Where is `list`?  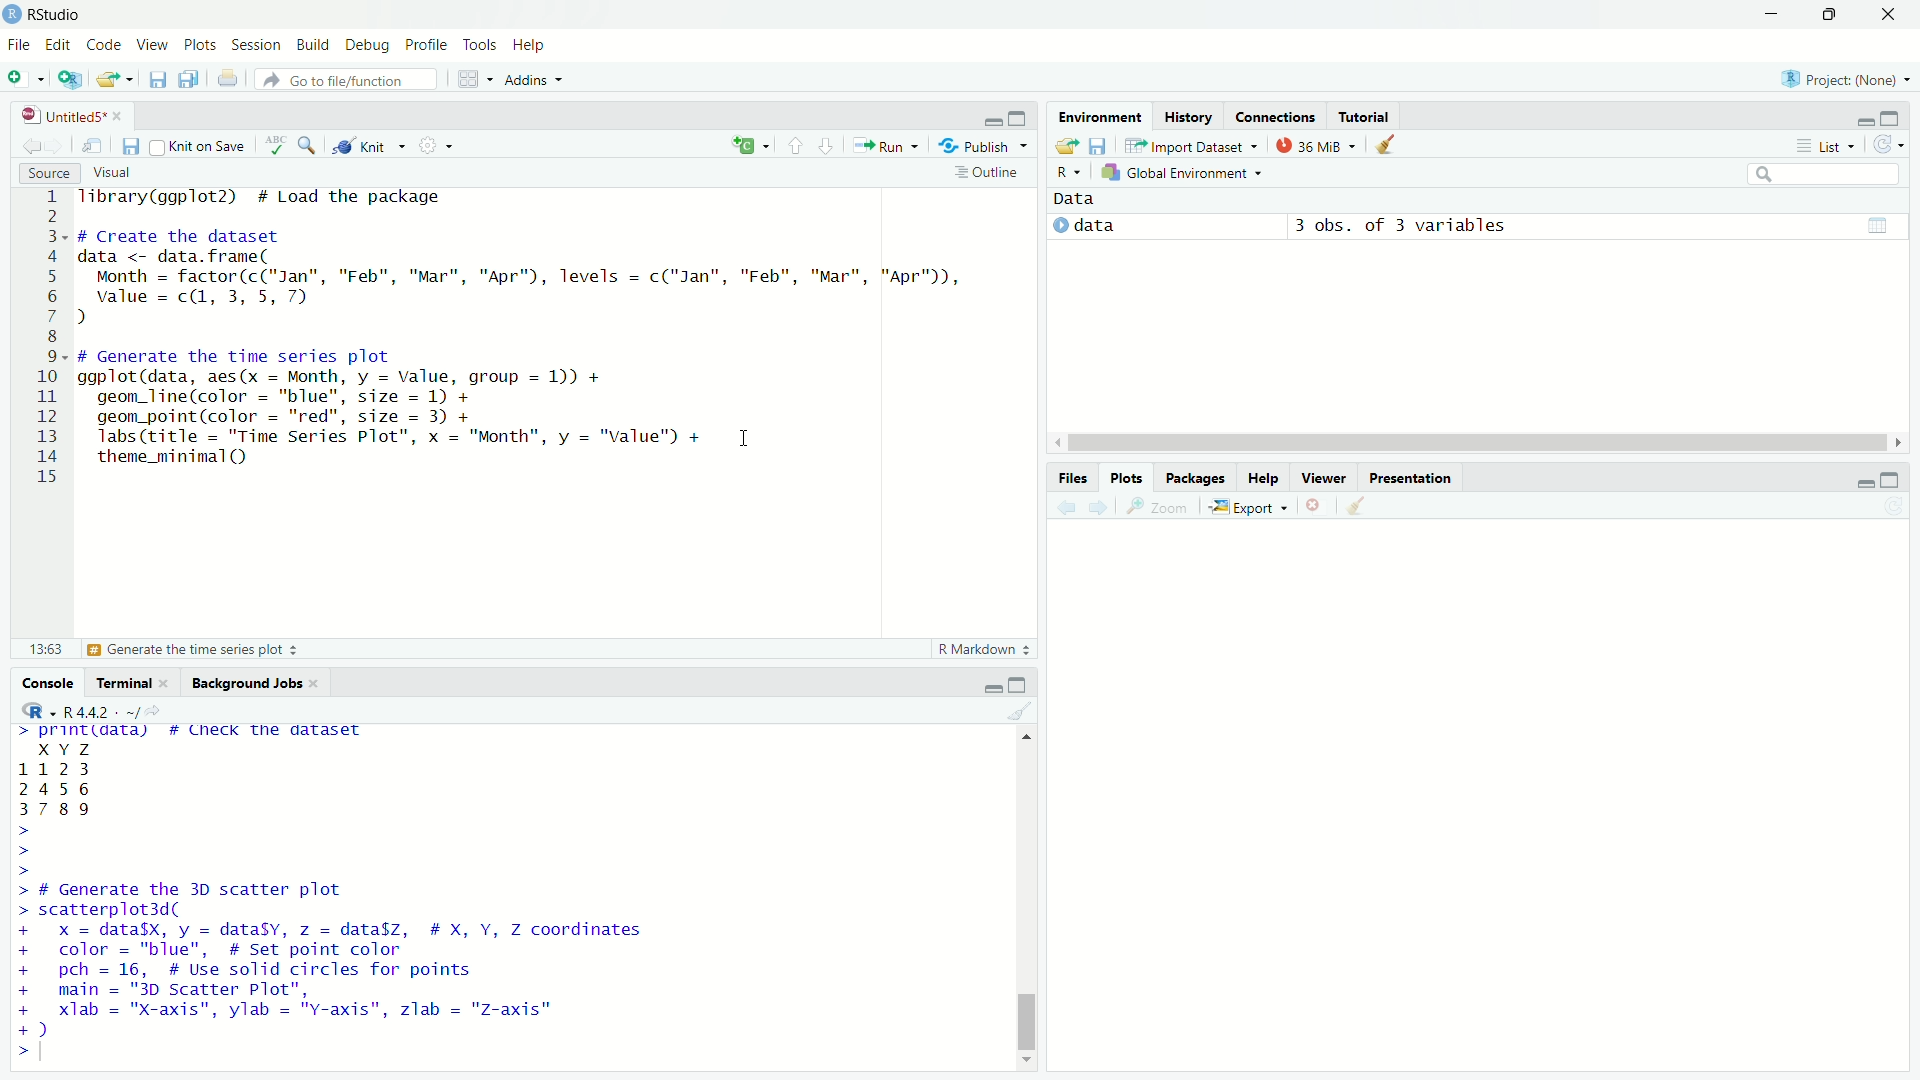 list is located at coordinates (1827, 145).